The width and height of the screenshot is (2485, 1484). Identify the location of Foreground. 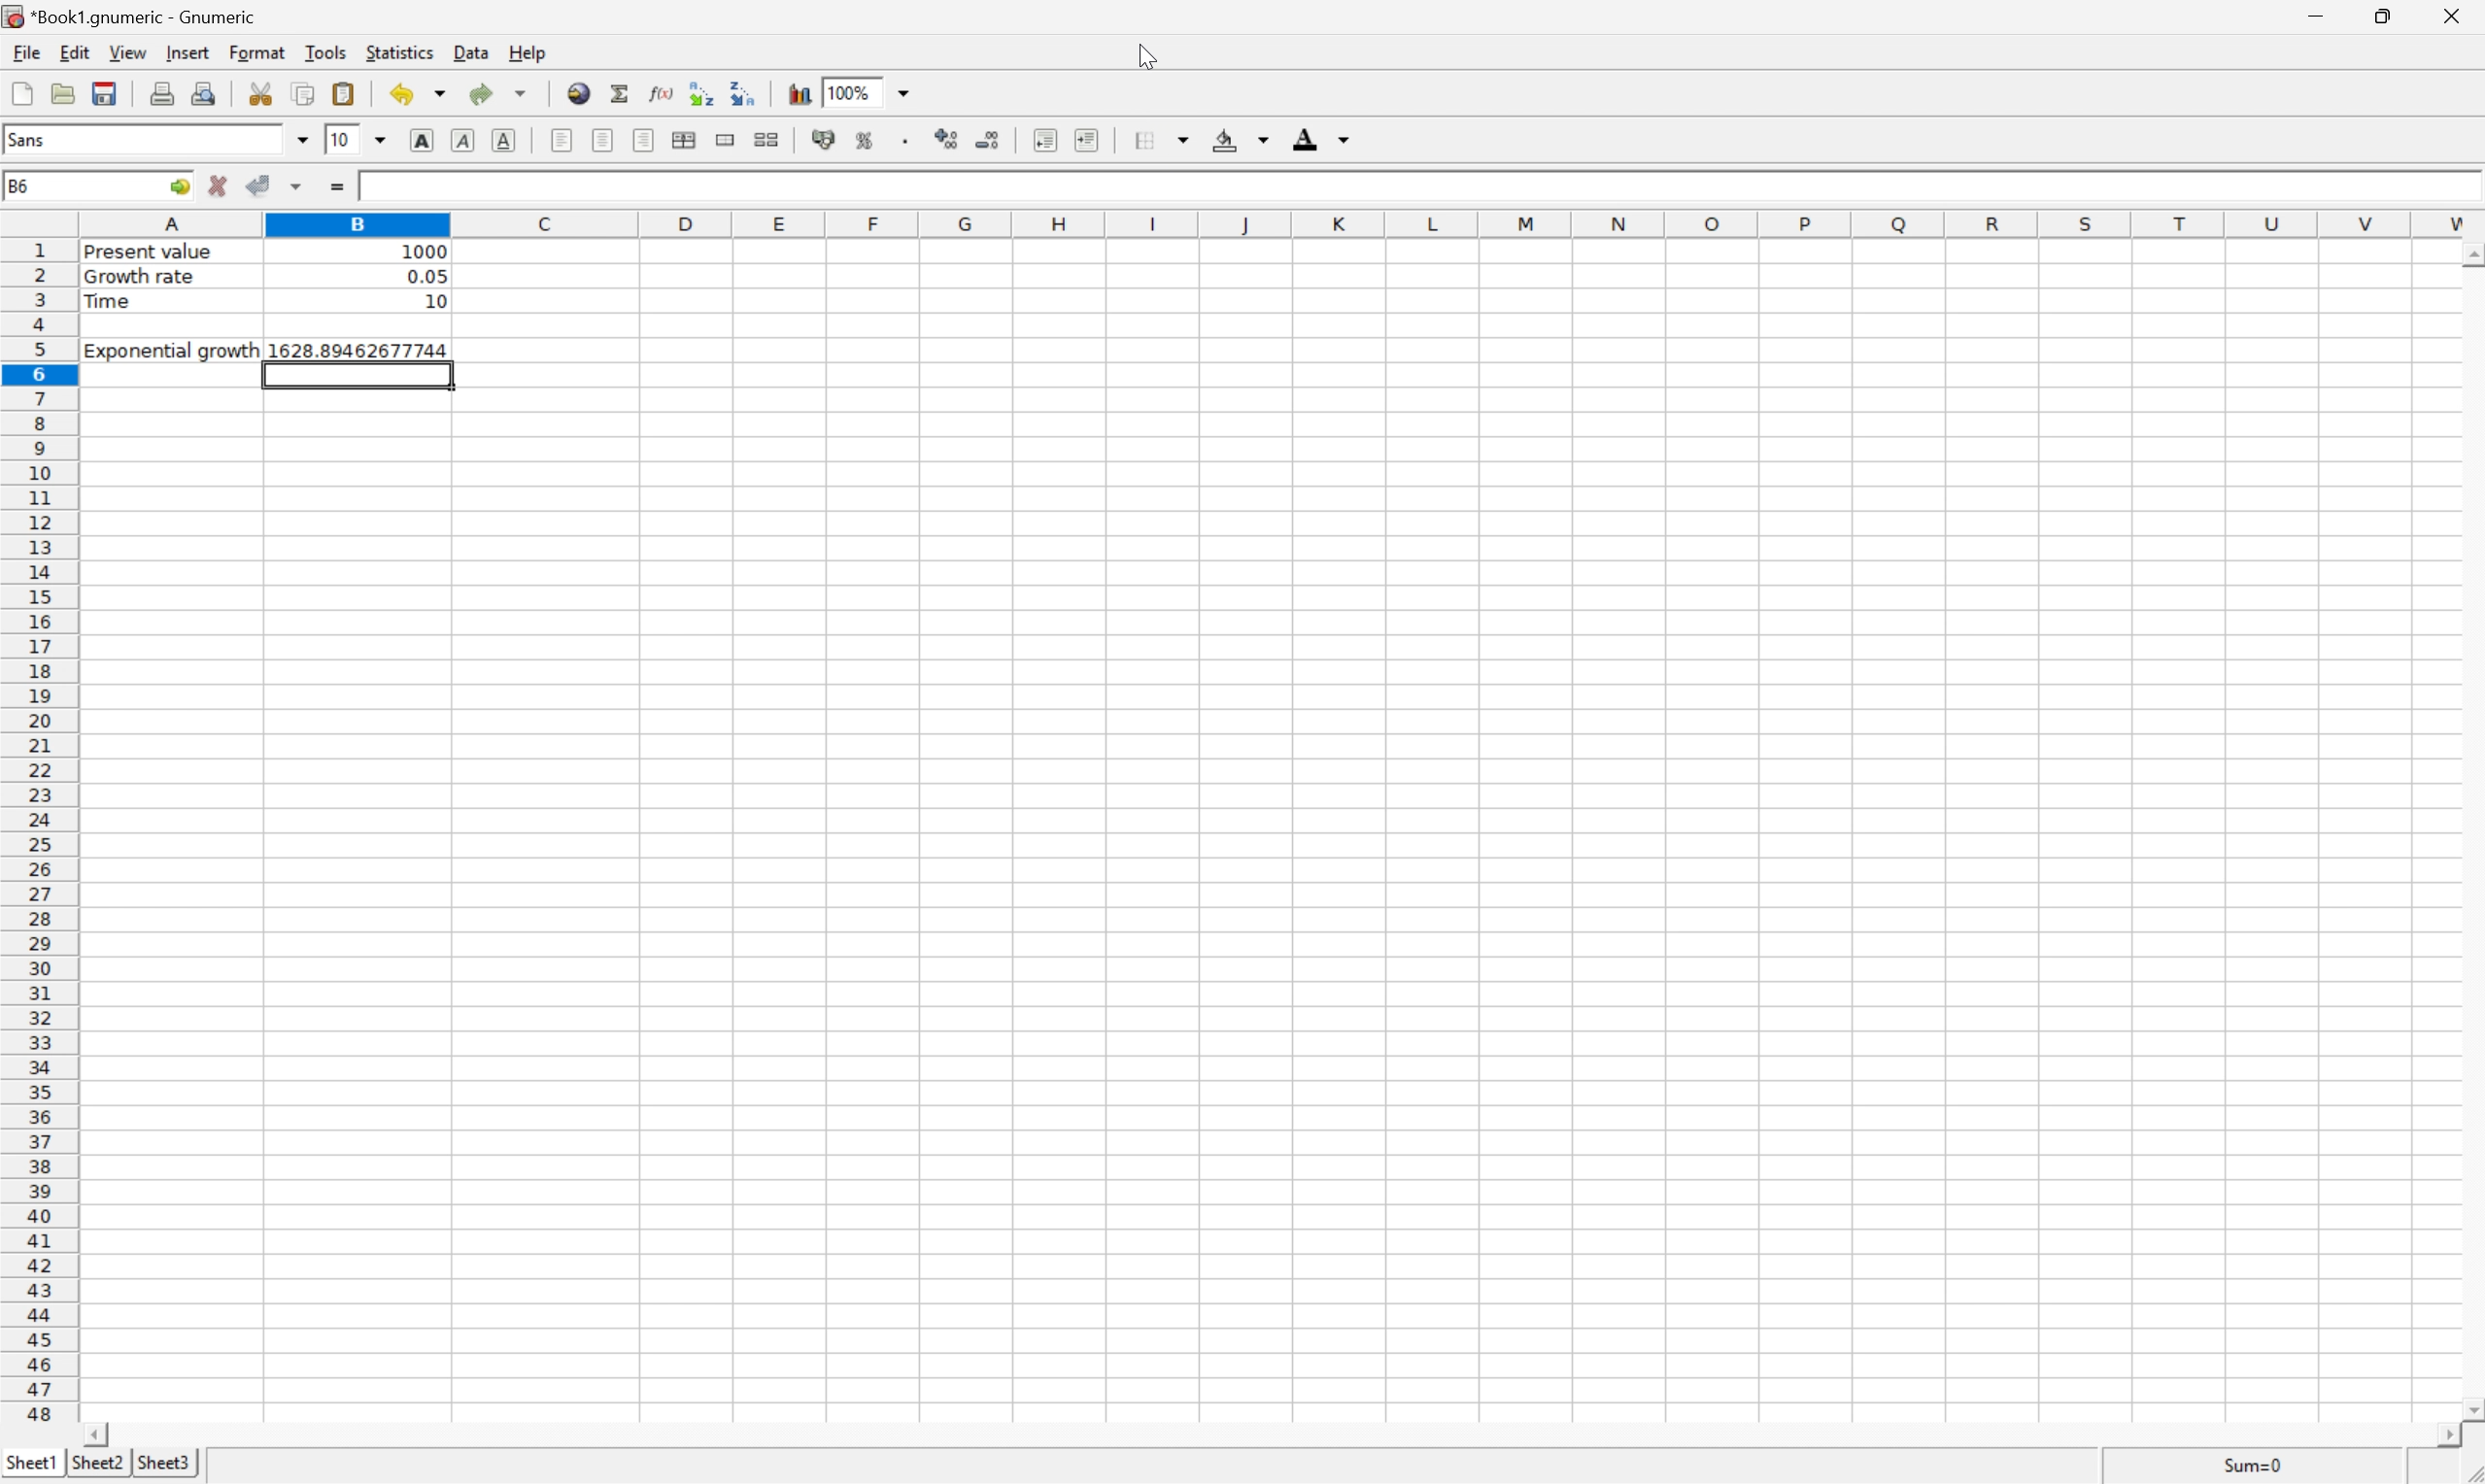
(1319, 138).